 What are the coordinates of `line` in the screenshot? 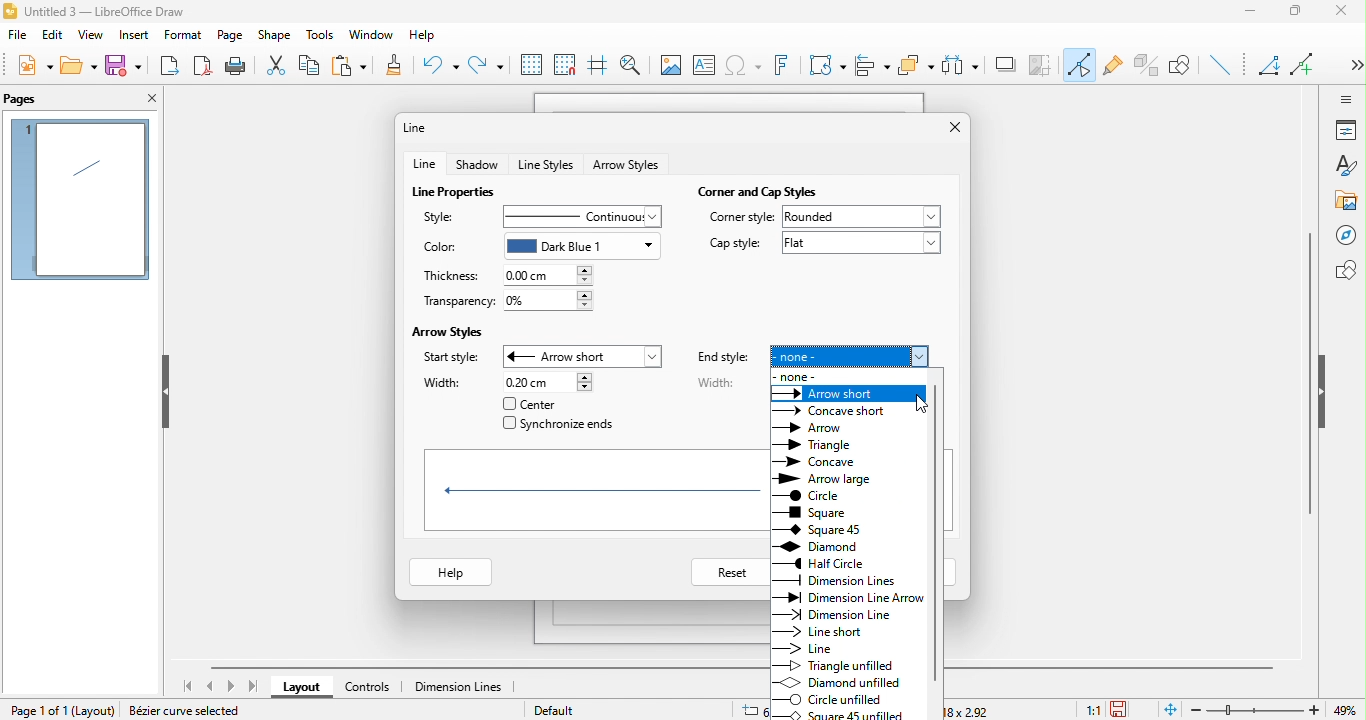 It's located at (425, 164).